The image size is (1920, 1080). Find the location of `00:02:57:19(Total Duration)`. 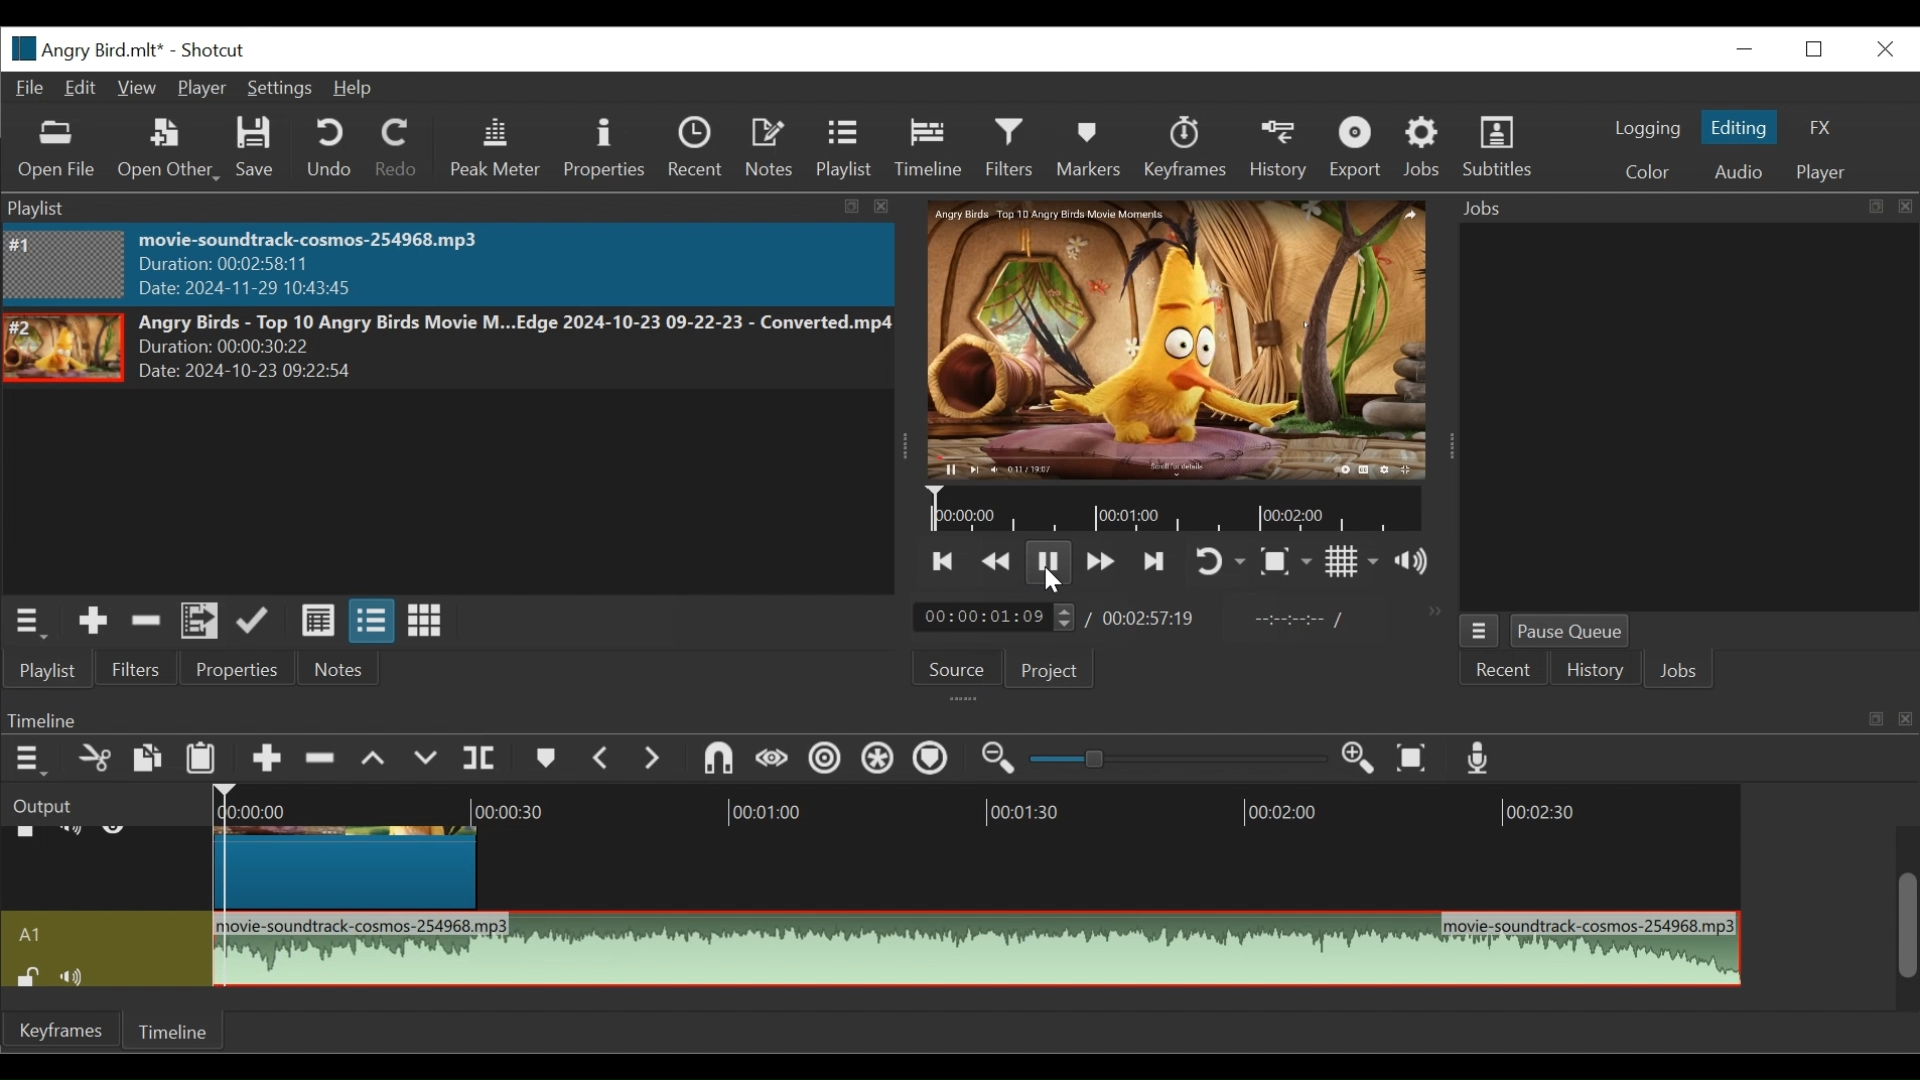

00:02:57:19(Total Duration) is located at coordinates (1144, 618).